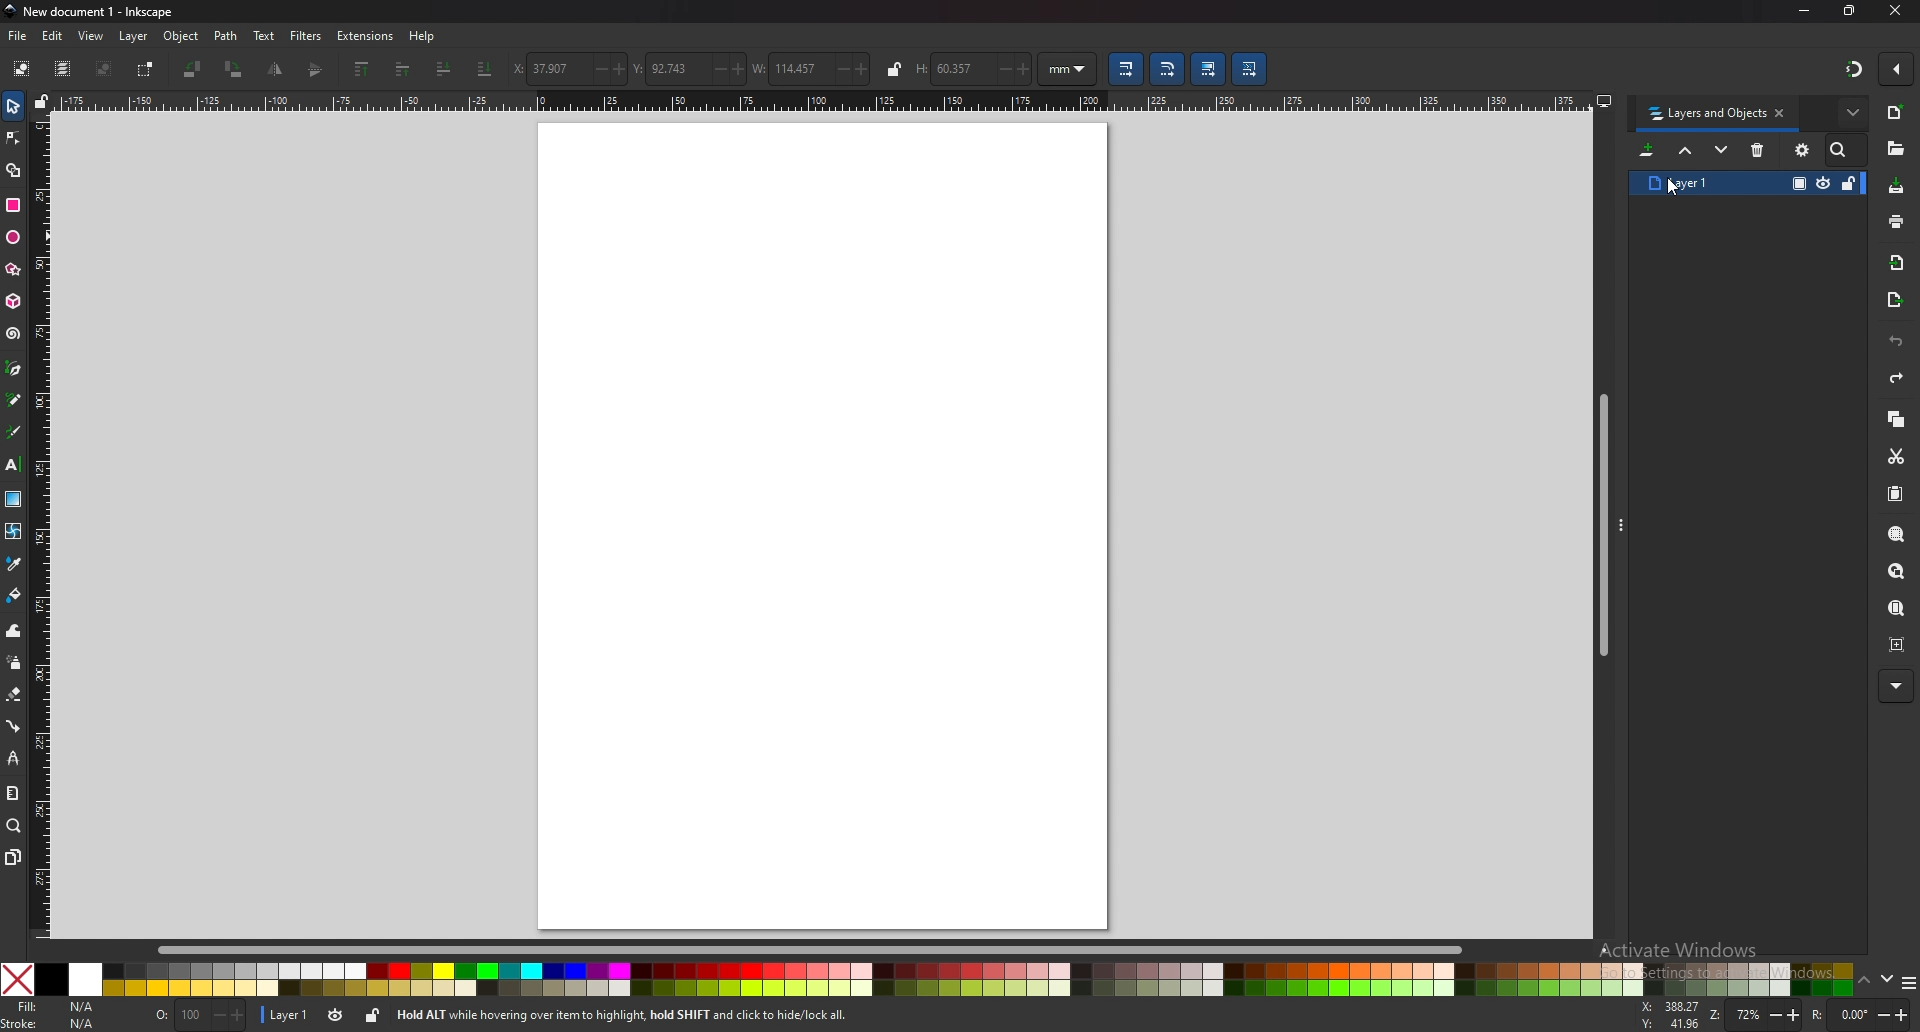  Describe the element at coordinates (18, 37) in the screenshot. I see `file` at that location.